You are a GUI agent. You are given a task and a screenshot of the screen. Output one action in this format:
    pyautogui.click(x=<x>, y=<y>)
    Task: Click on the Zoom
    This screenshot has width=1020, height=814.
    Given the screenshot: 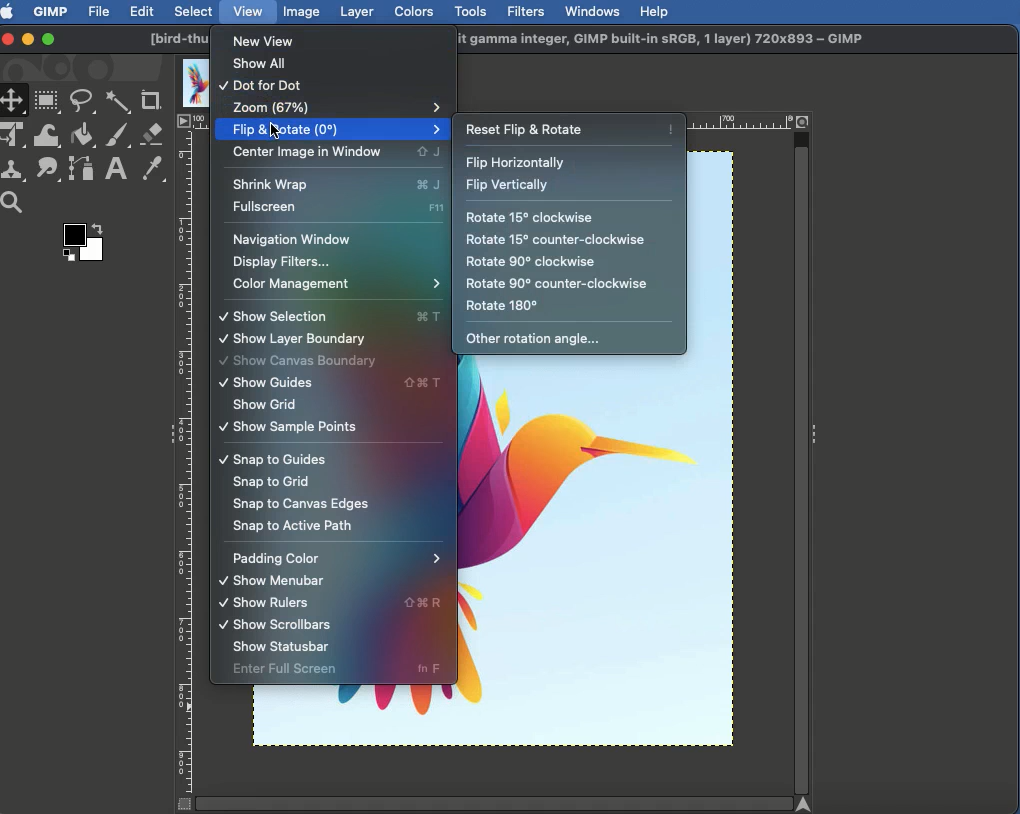 What is the action you would take?
    pyautogui.click(x=334, y=106)
    